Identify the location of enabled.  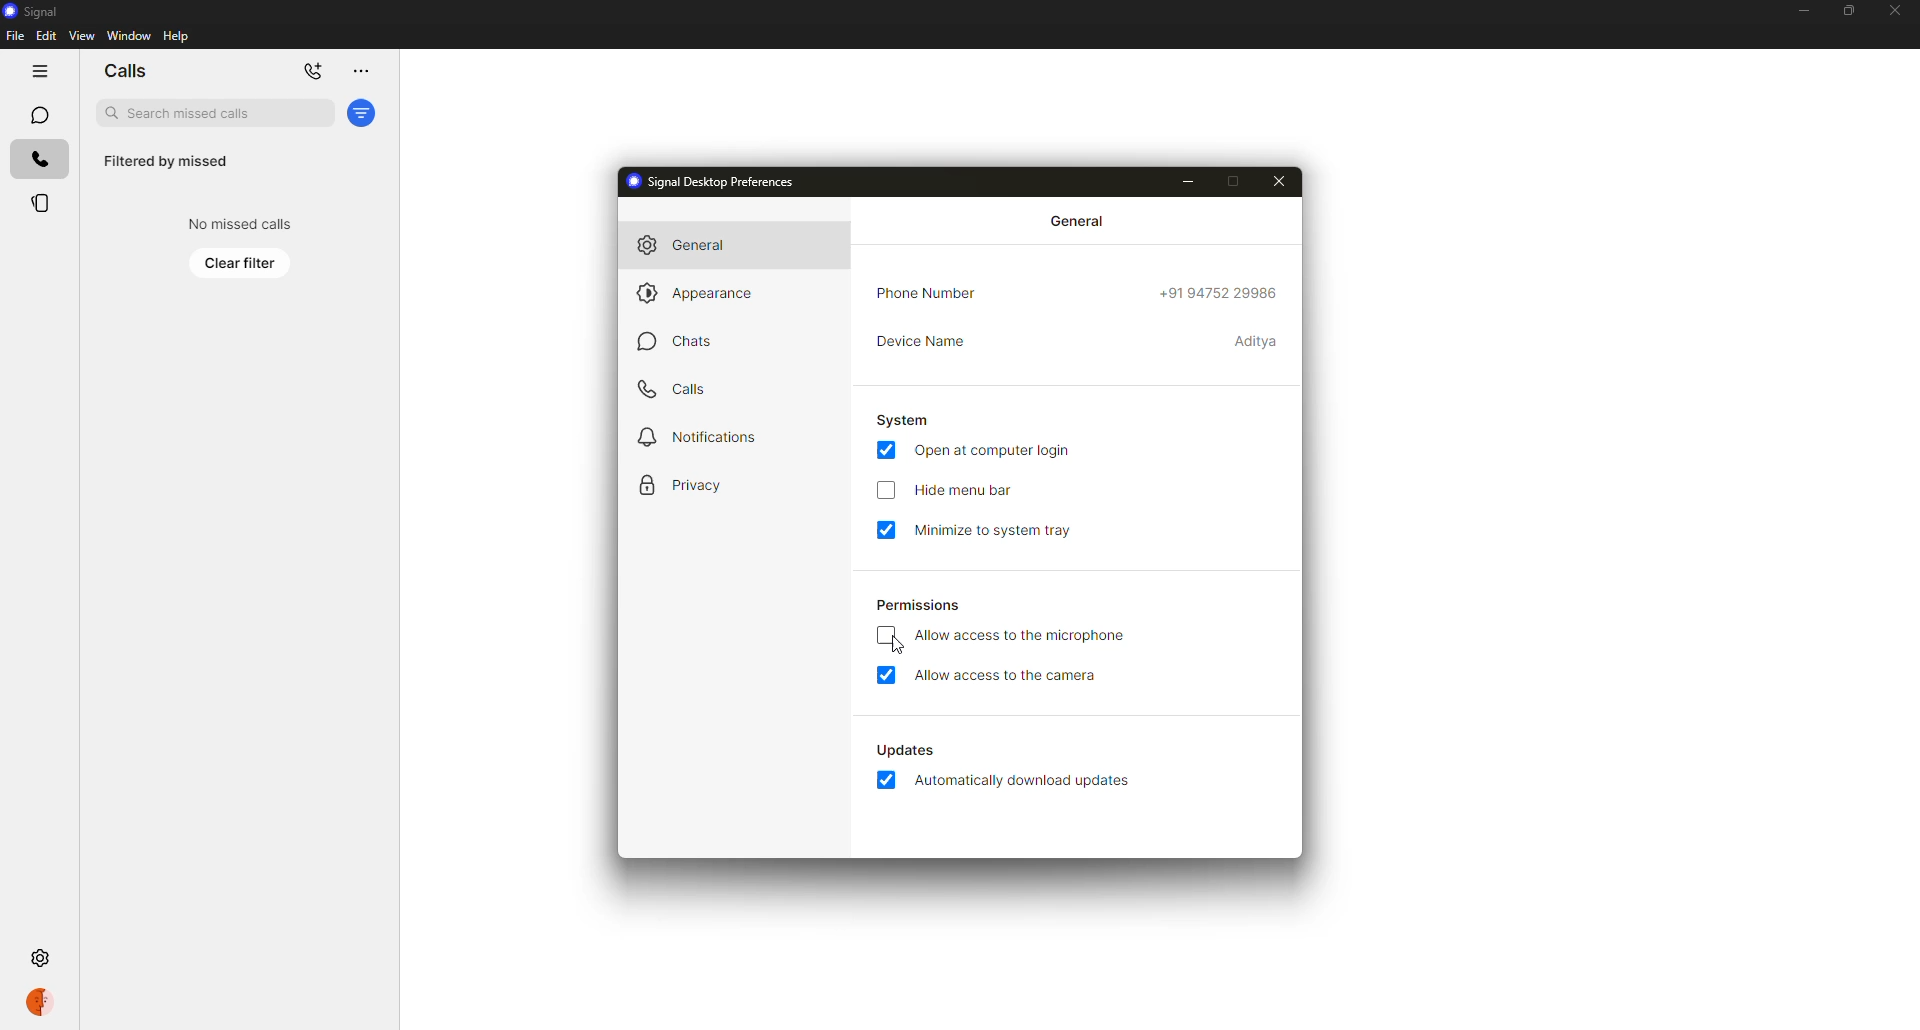
(886, 530).